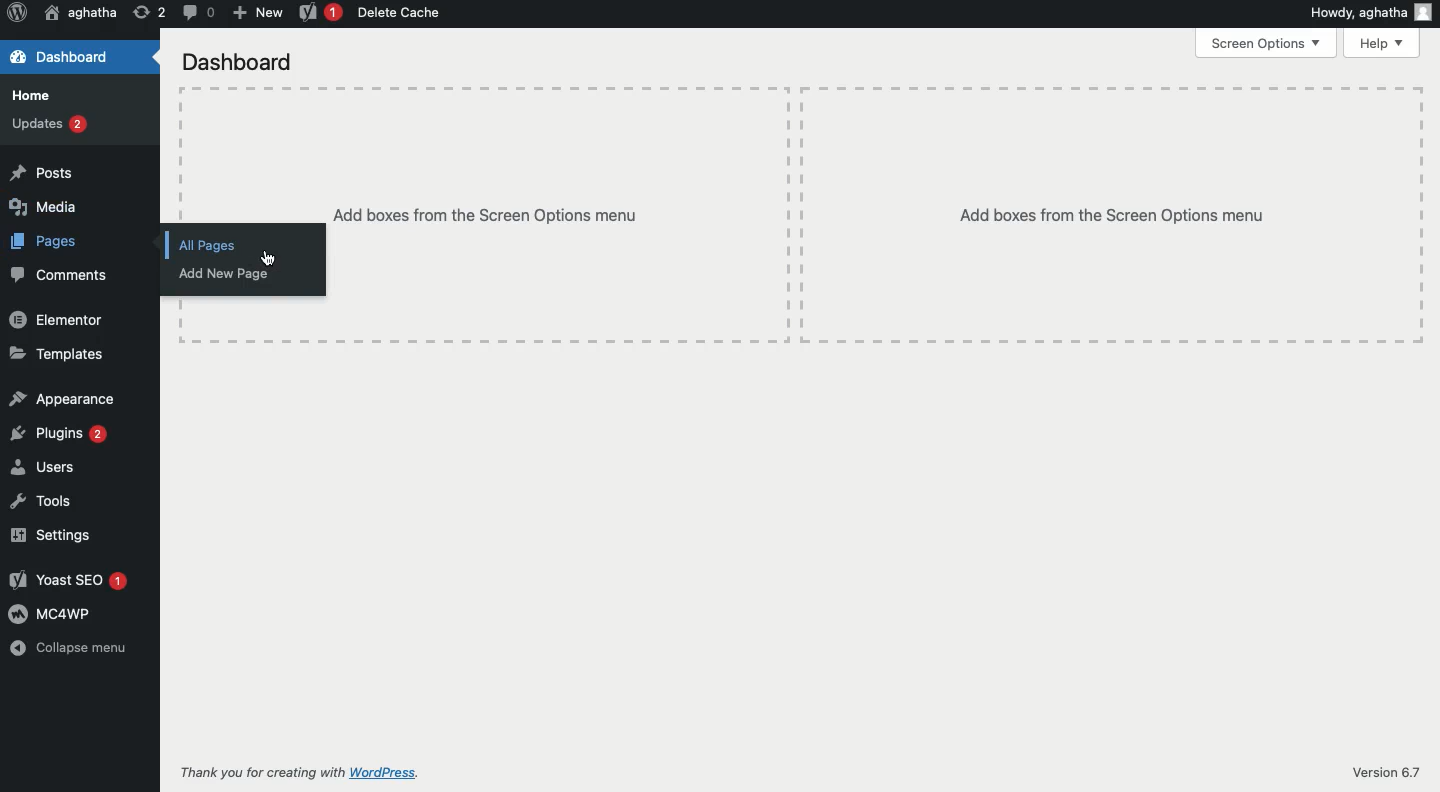  I want to click on Help, so click(1382, 43).